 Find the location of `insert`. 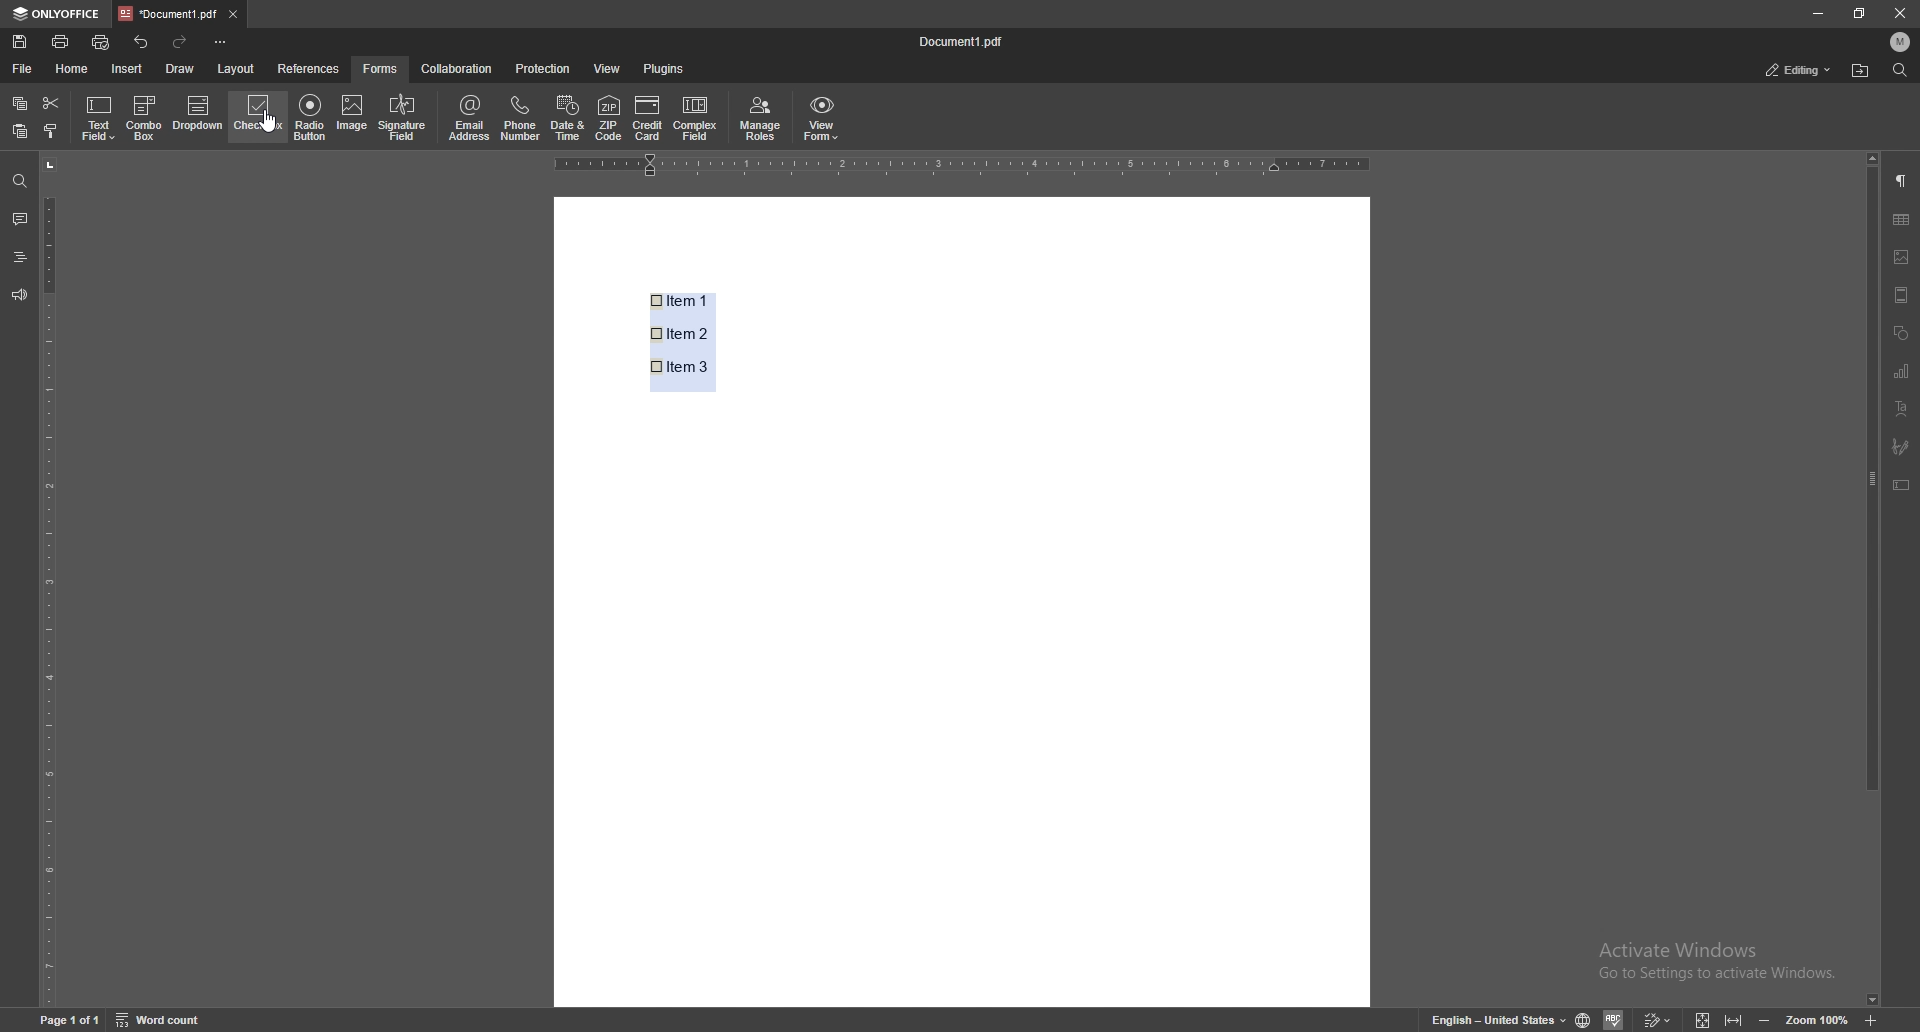

insert is located at coordinates (128, 69).